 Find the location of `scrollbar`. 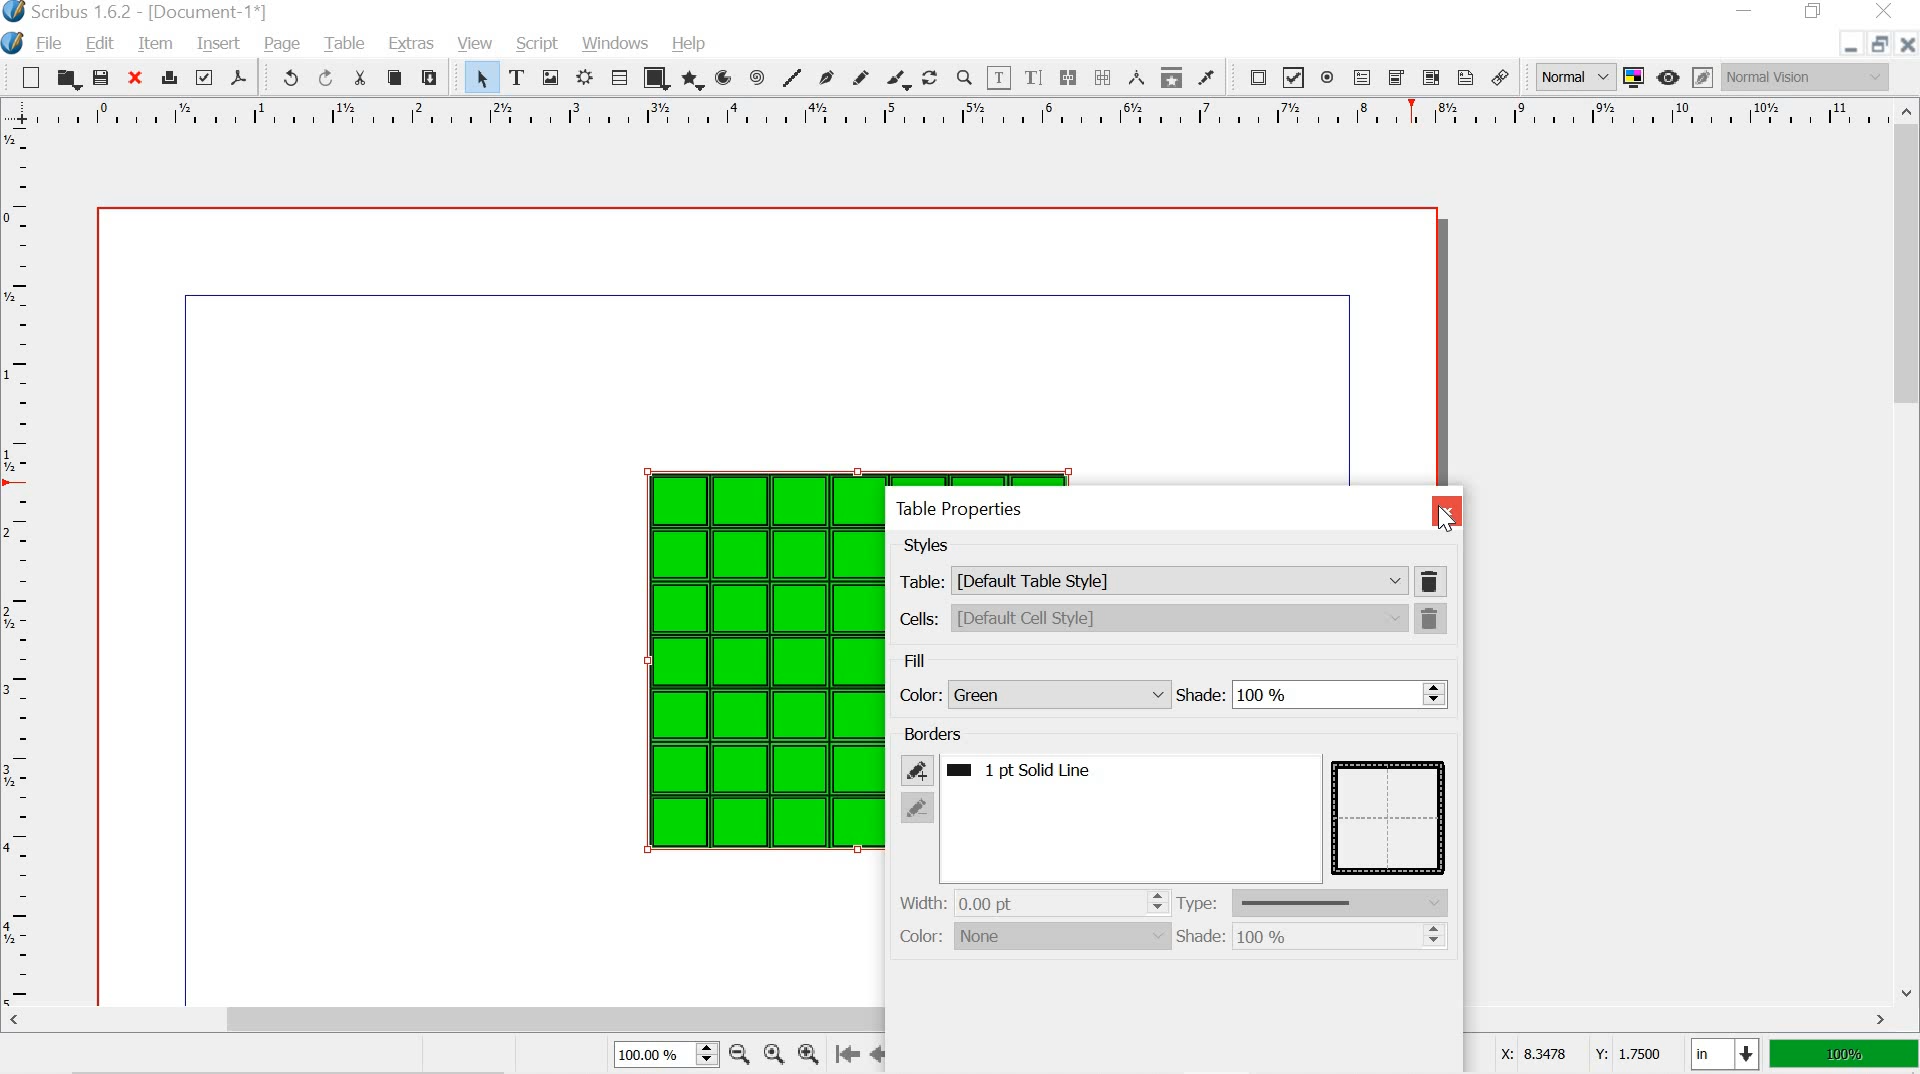

scrollbar is located at coordinates (949, 1020).